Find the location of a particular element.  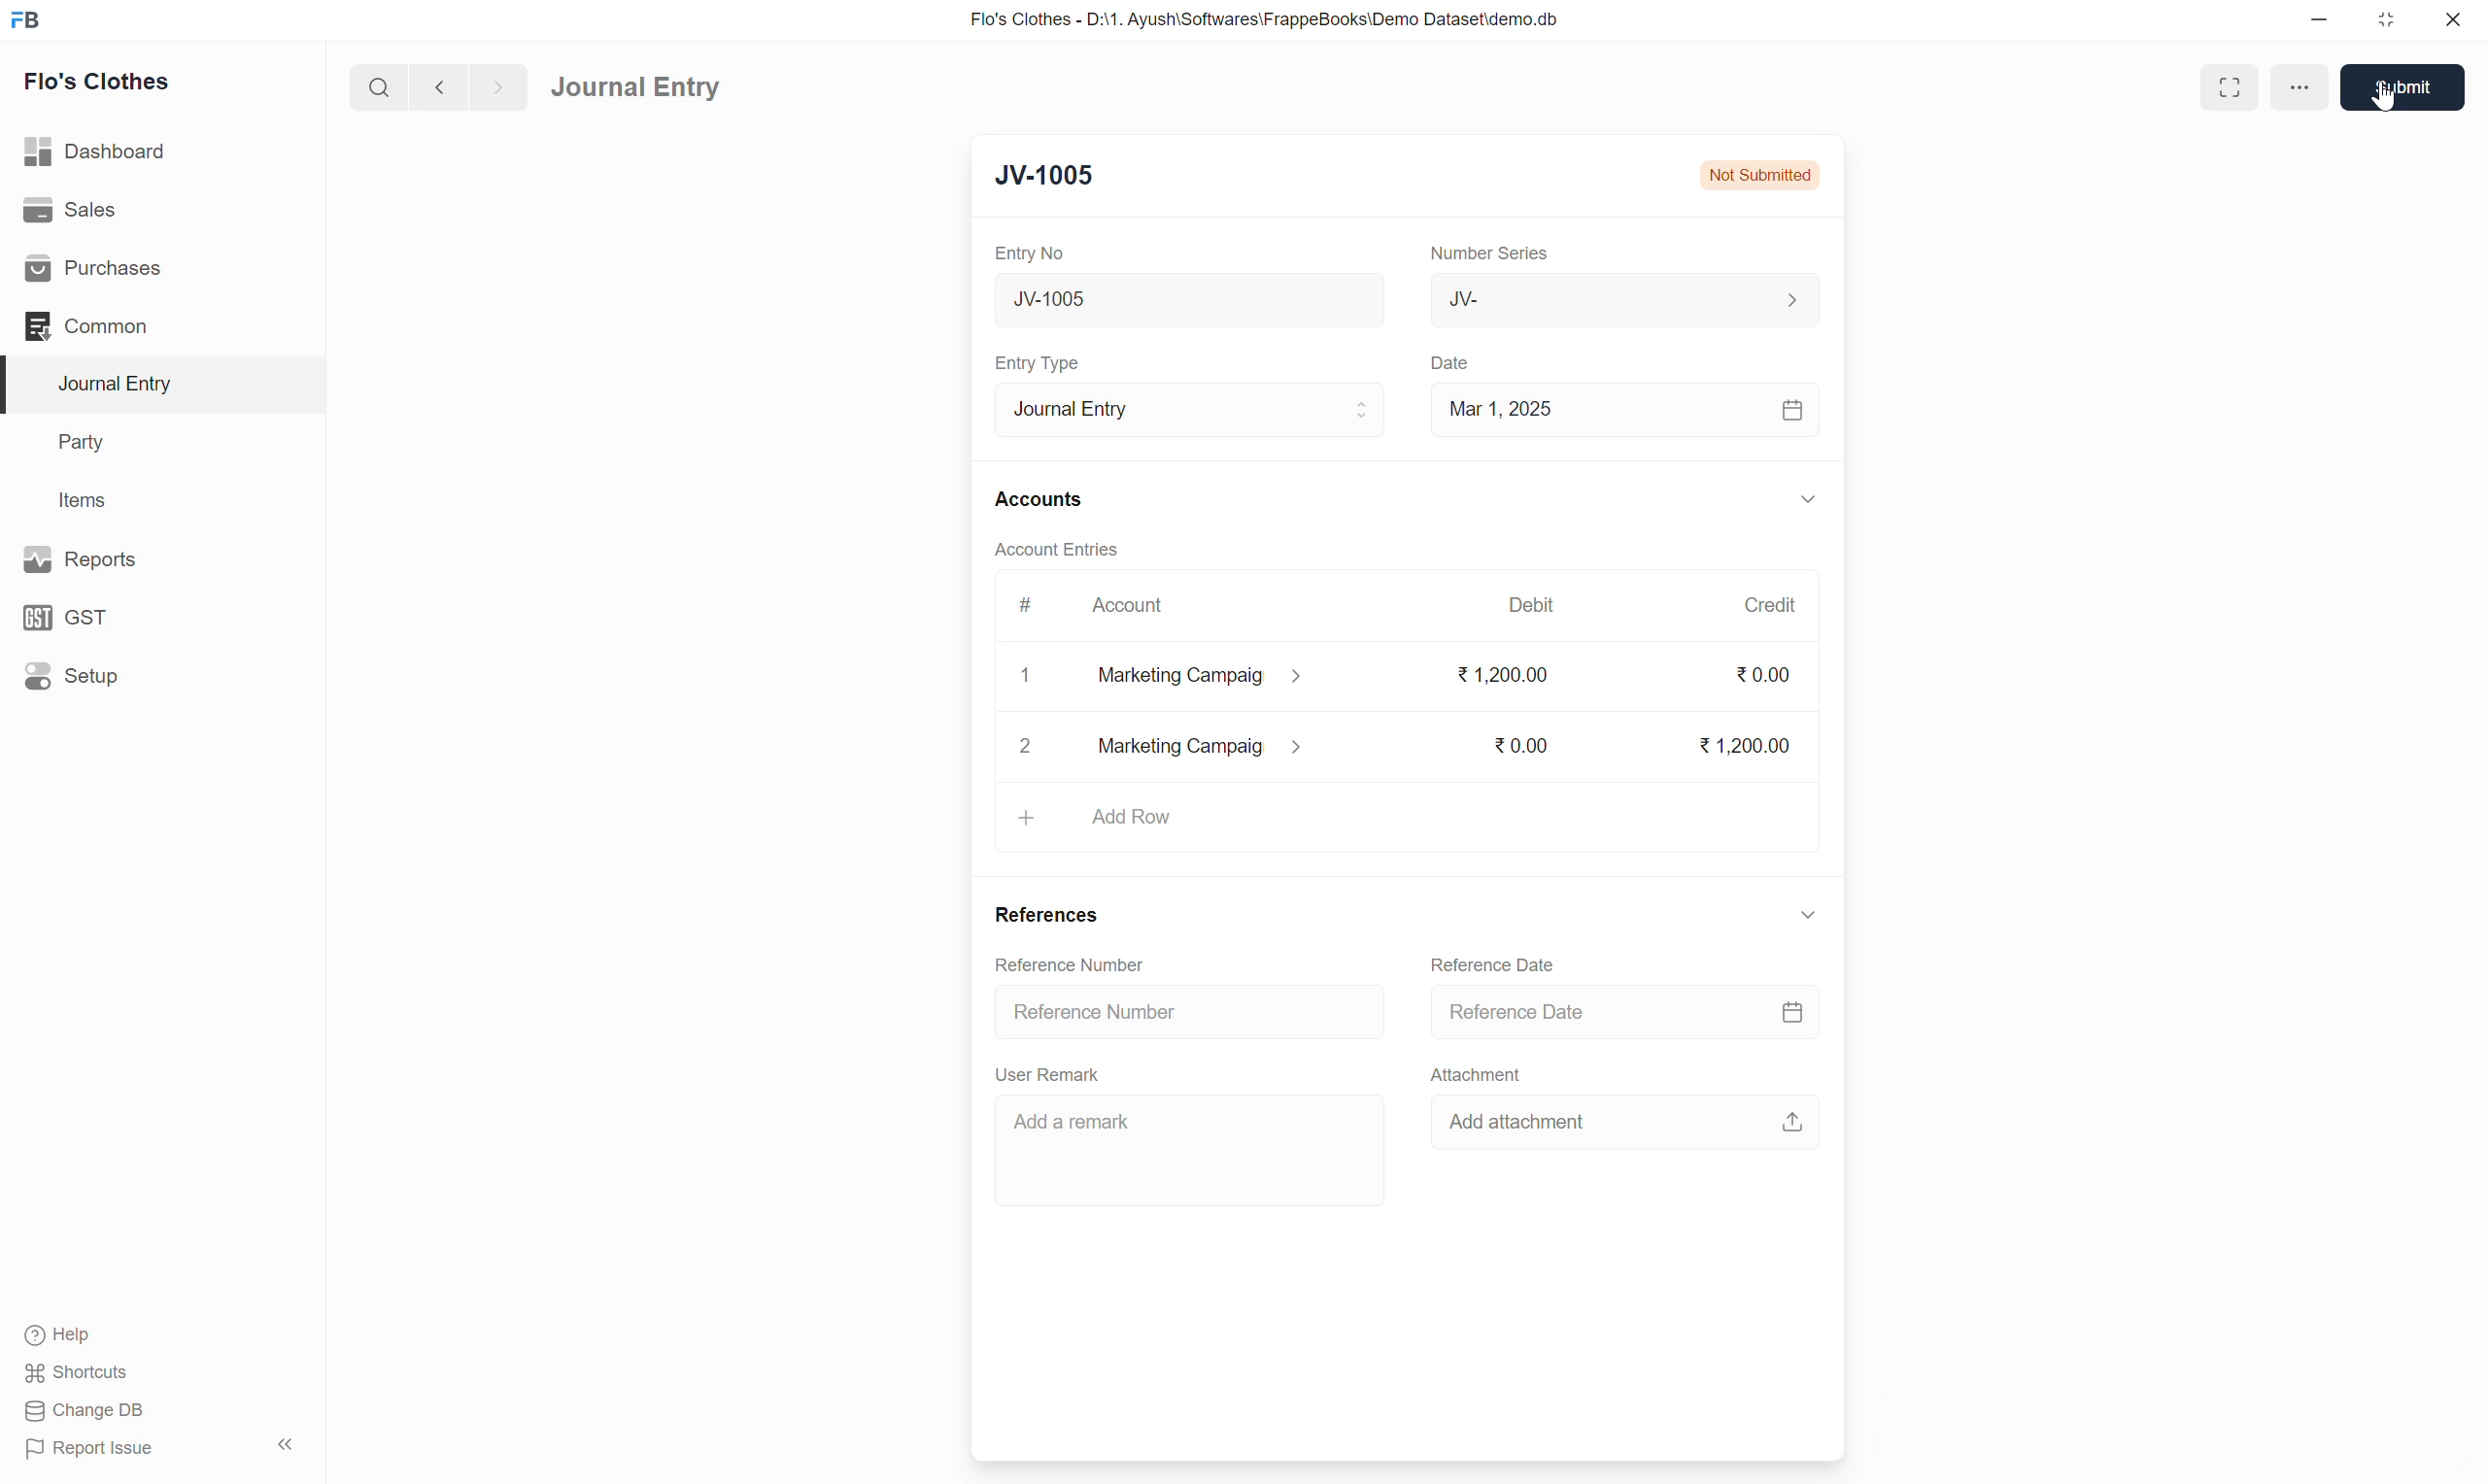

resize is located at coordinates (2383, 20).